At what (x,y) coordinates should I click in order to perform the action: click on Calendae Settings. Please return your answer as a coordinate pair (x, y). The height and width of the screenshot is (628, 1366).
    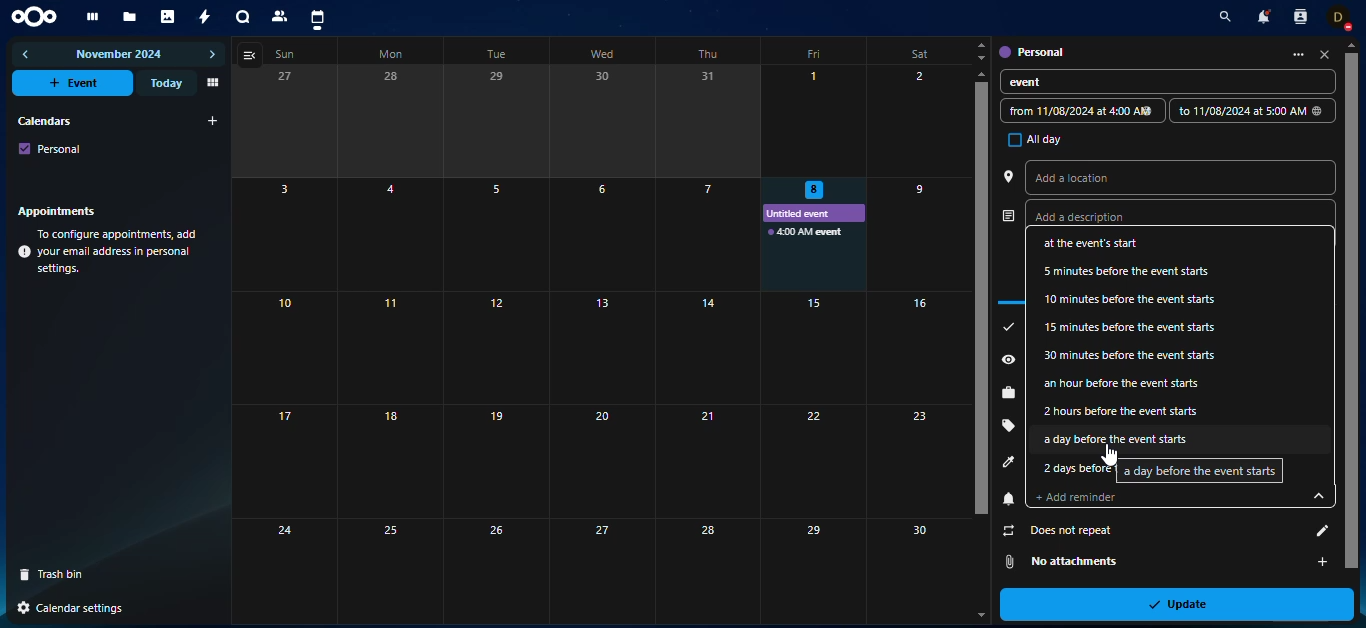
    Looking at the image, I should click on (72, 608).